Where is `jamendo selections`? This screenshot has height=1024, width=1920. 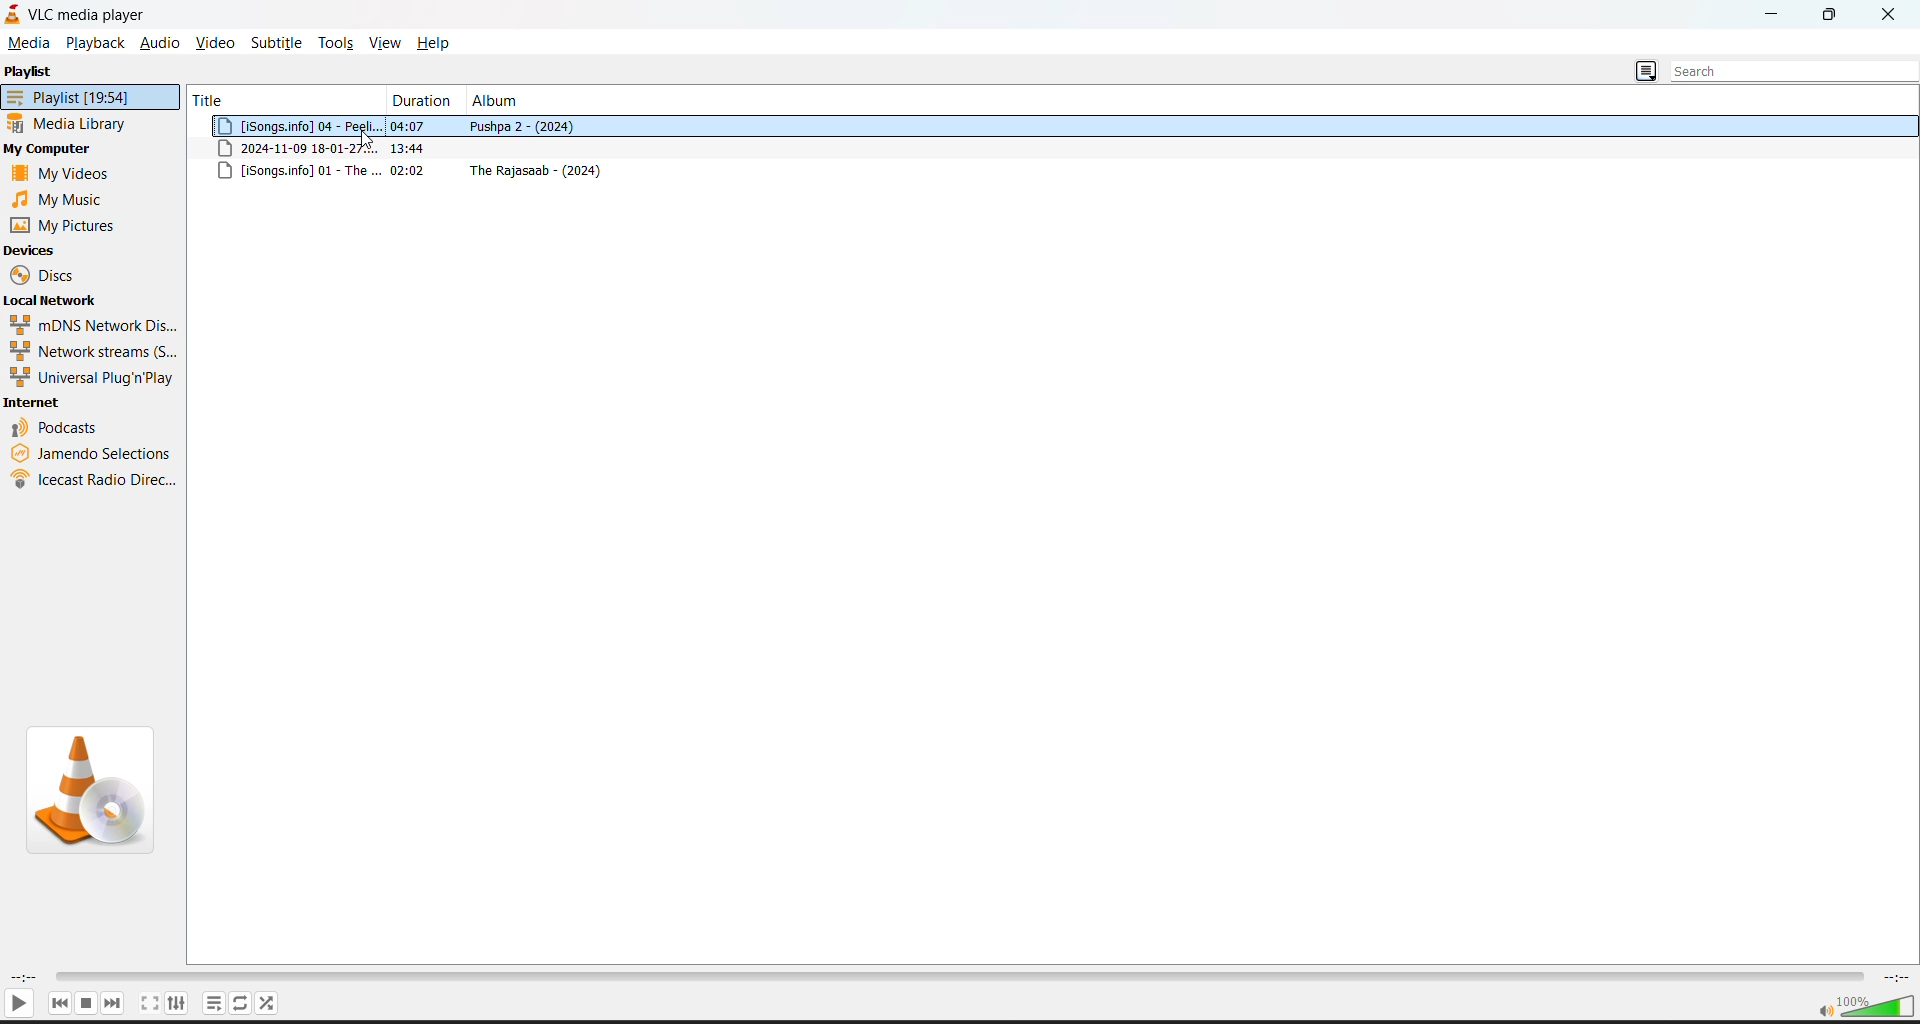
jamendo selections is located at coordinates (94, 453).